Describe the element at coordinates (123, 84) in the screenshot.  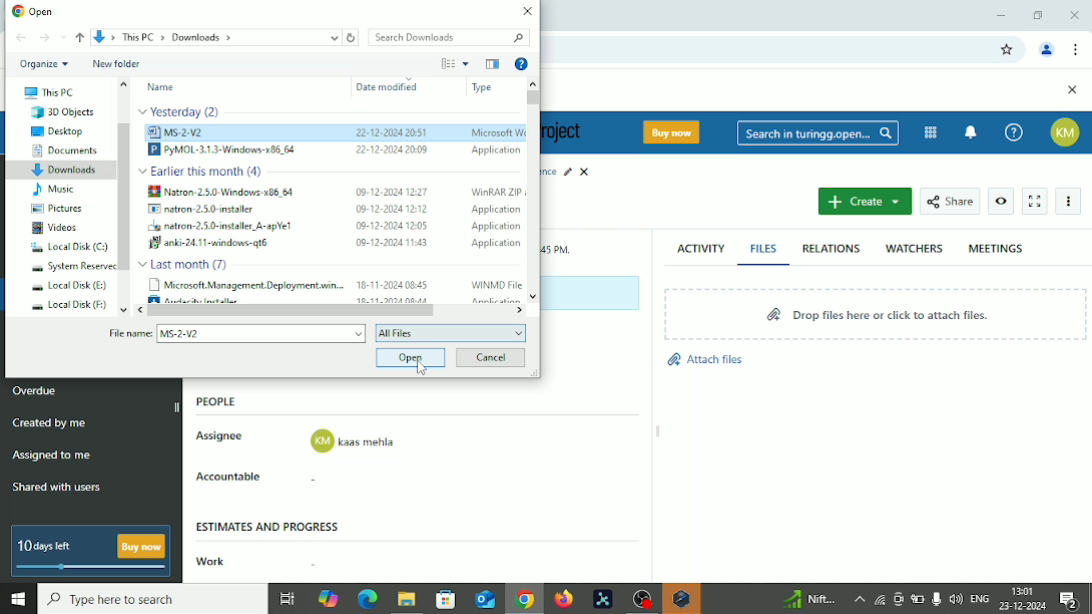
I see `move up` at that location.